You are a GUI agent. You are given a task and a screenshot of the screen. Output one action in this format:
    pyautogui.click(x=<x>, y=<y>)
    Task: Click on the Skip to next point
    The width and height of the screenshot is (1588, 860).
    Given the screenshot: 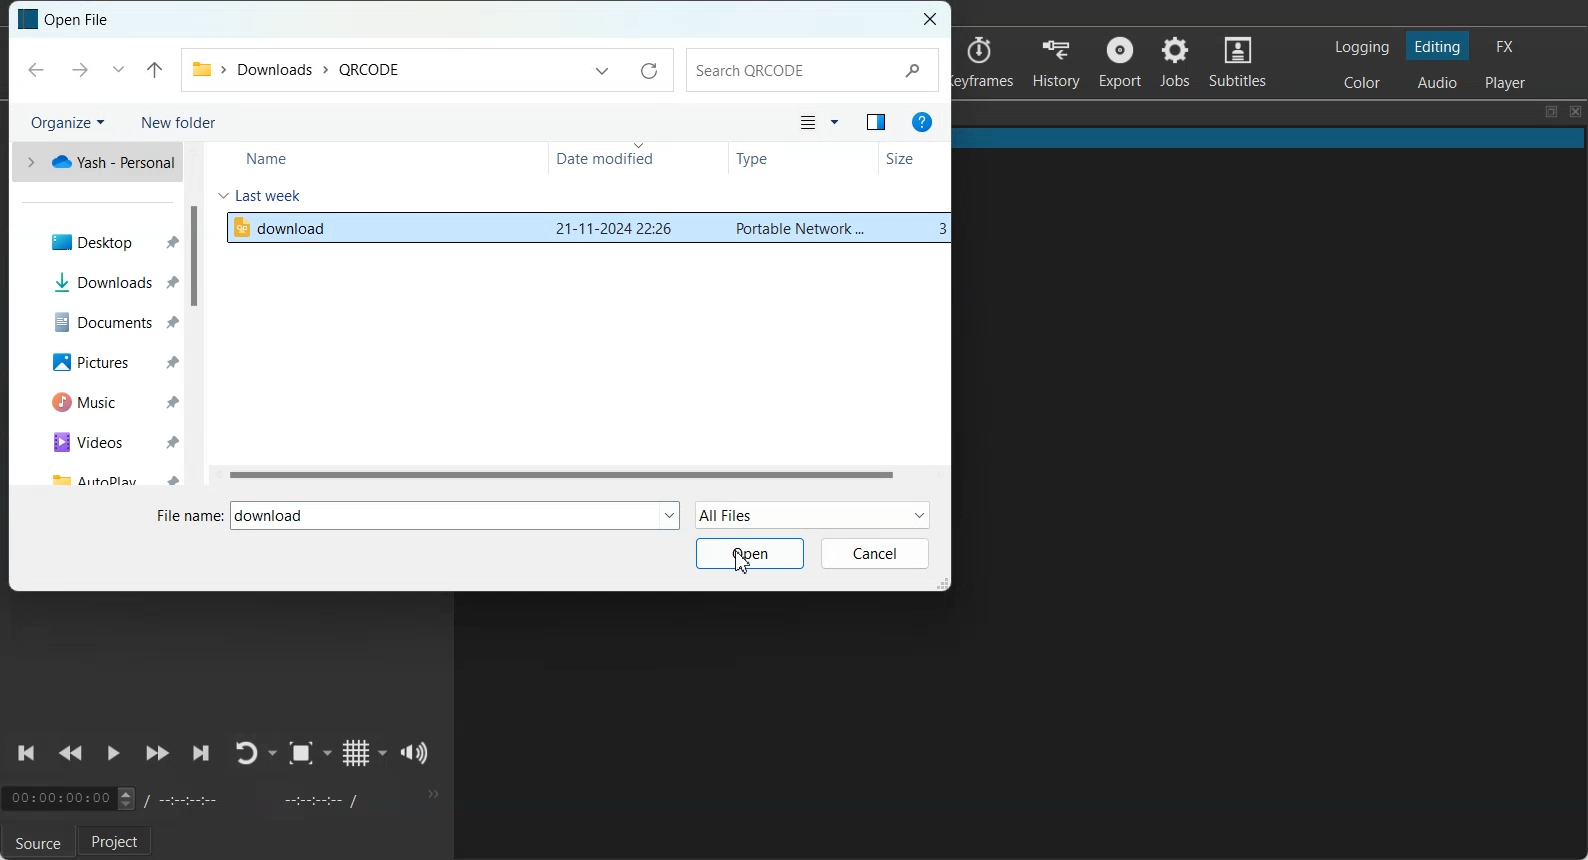 What is the action you would take?
    pyautogui.click(x=202, y=754)
    